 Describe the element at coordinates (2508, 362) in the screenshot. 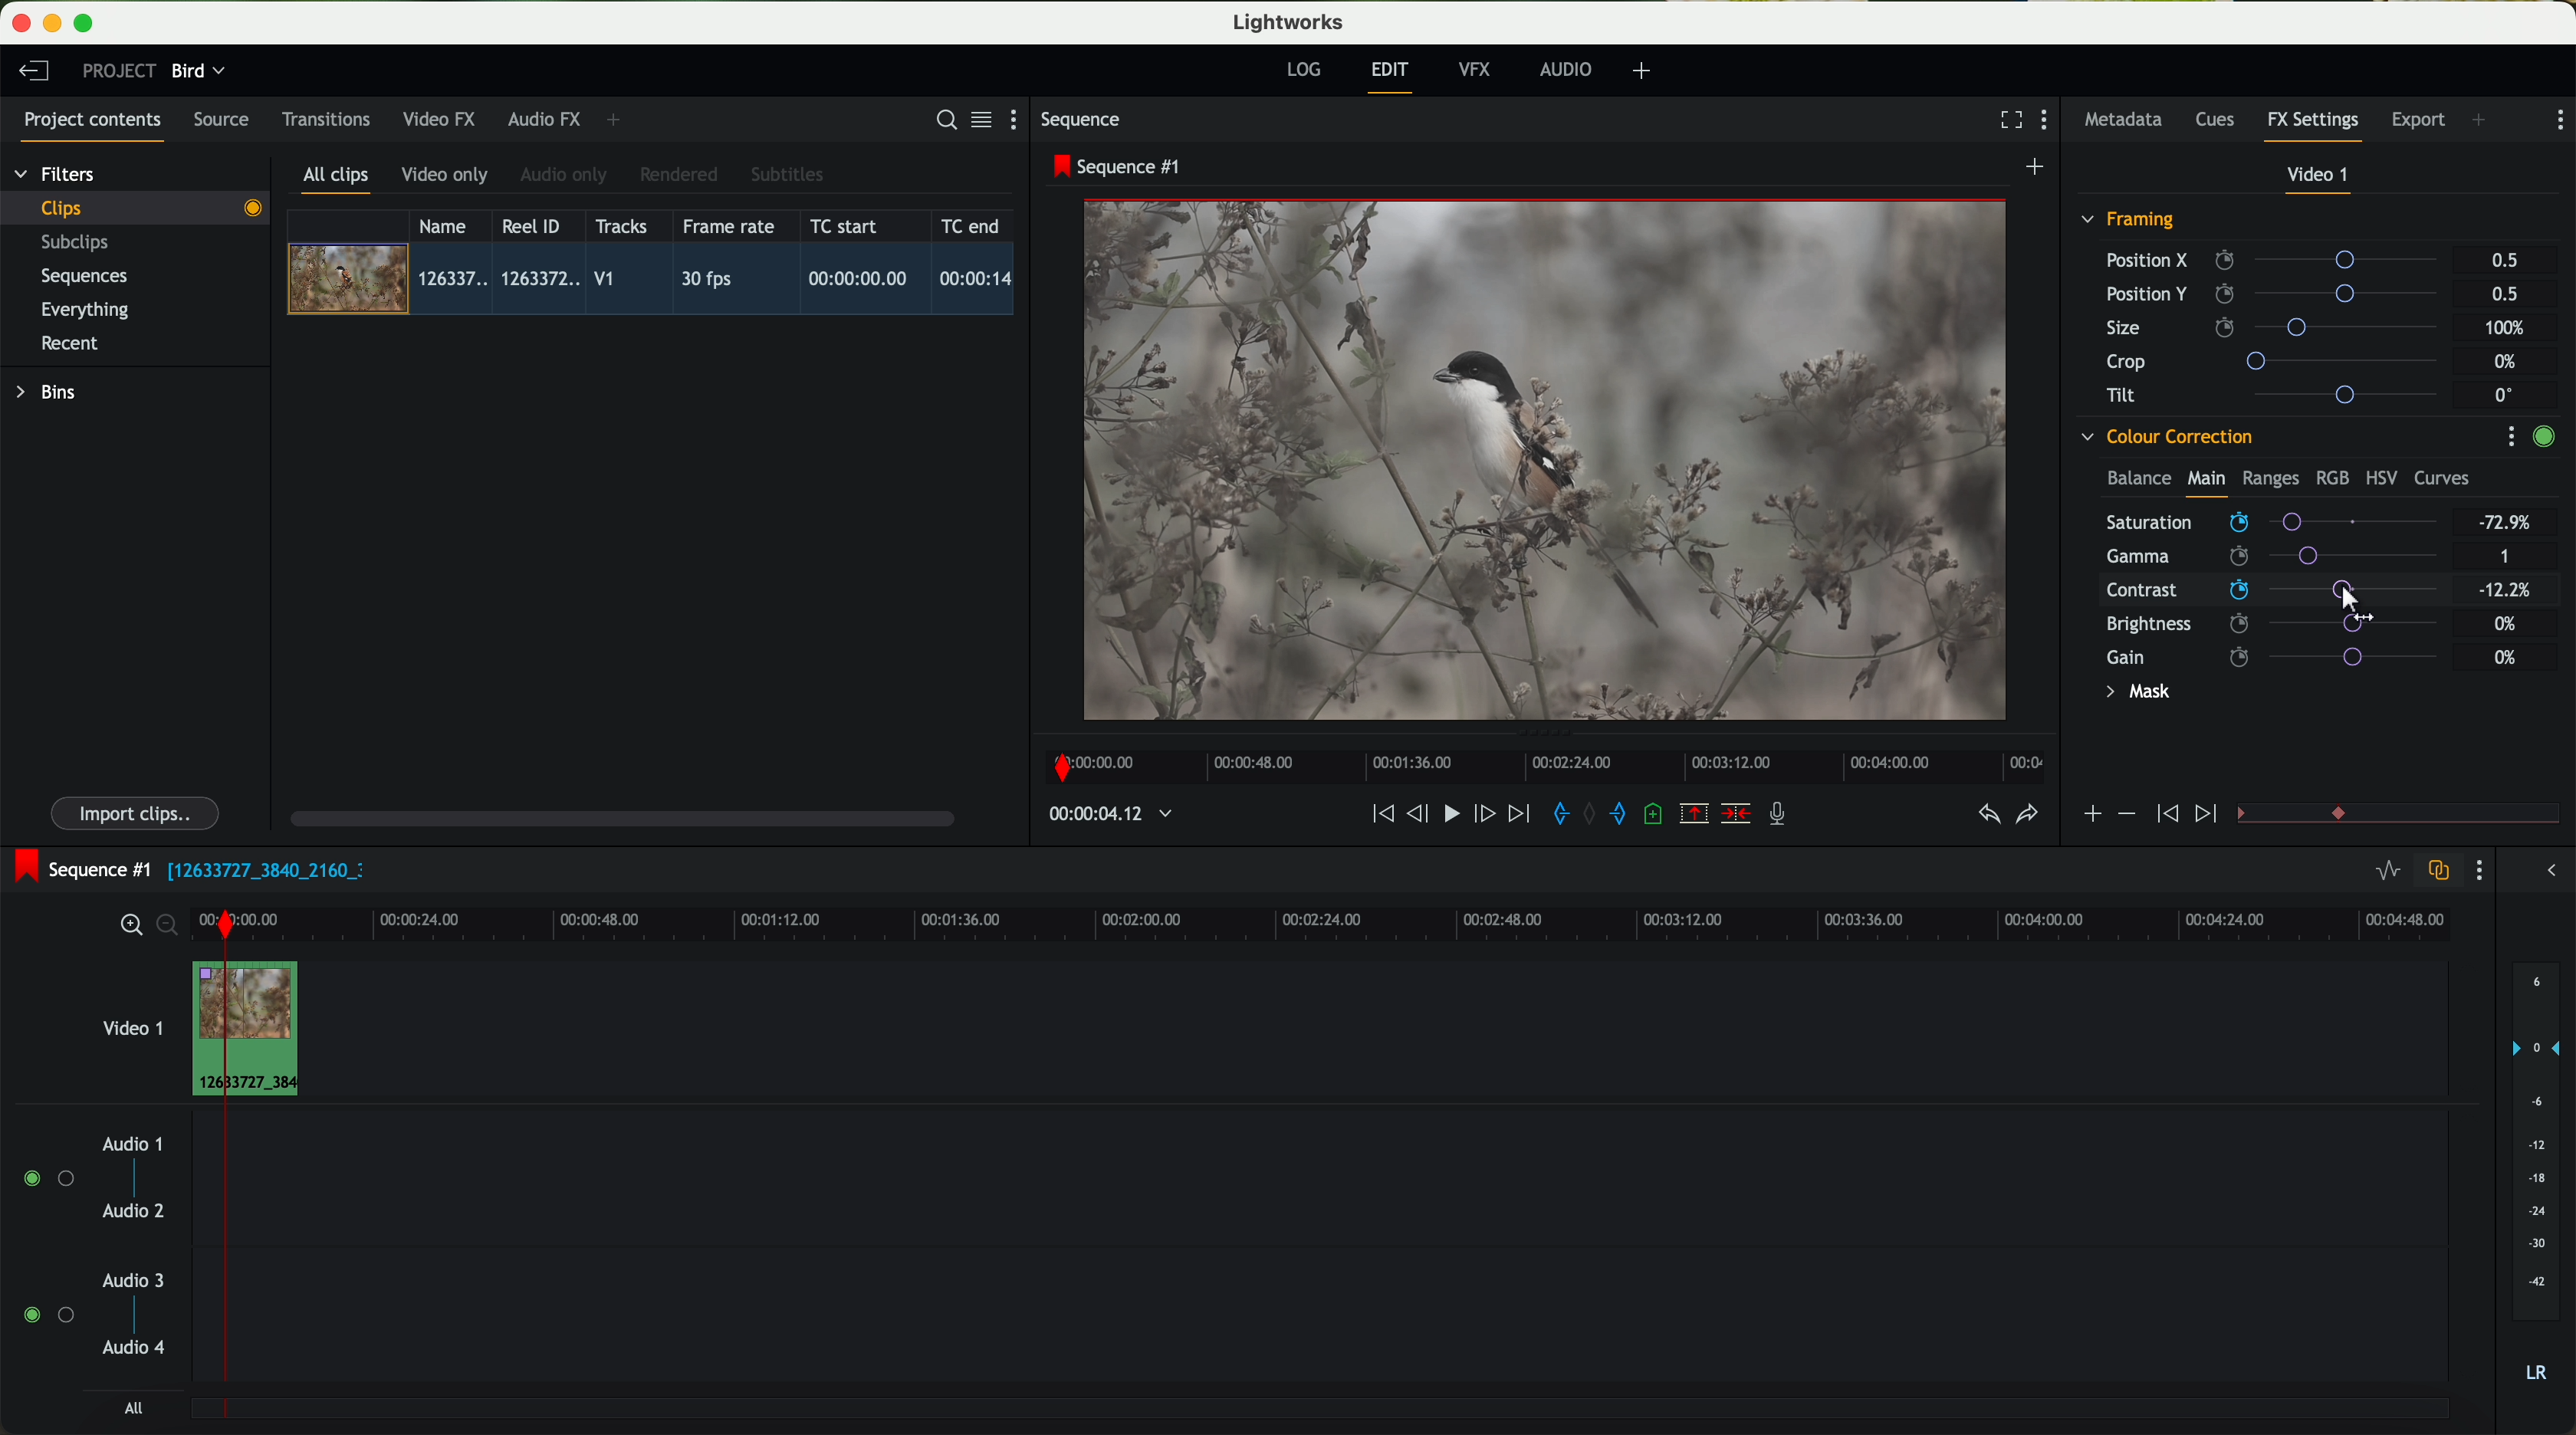

I see `0%` at that location.